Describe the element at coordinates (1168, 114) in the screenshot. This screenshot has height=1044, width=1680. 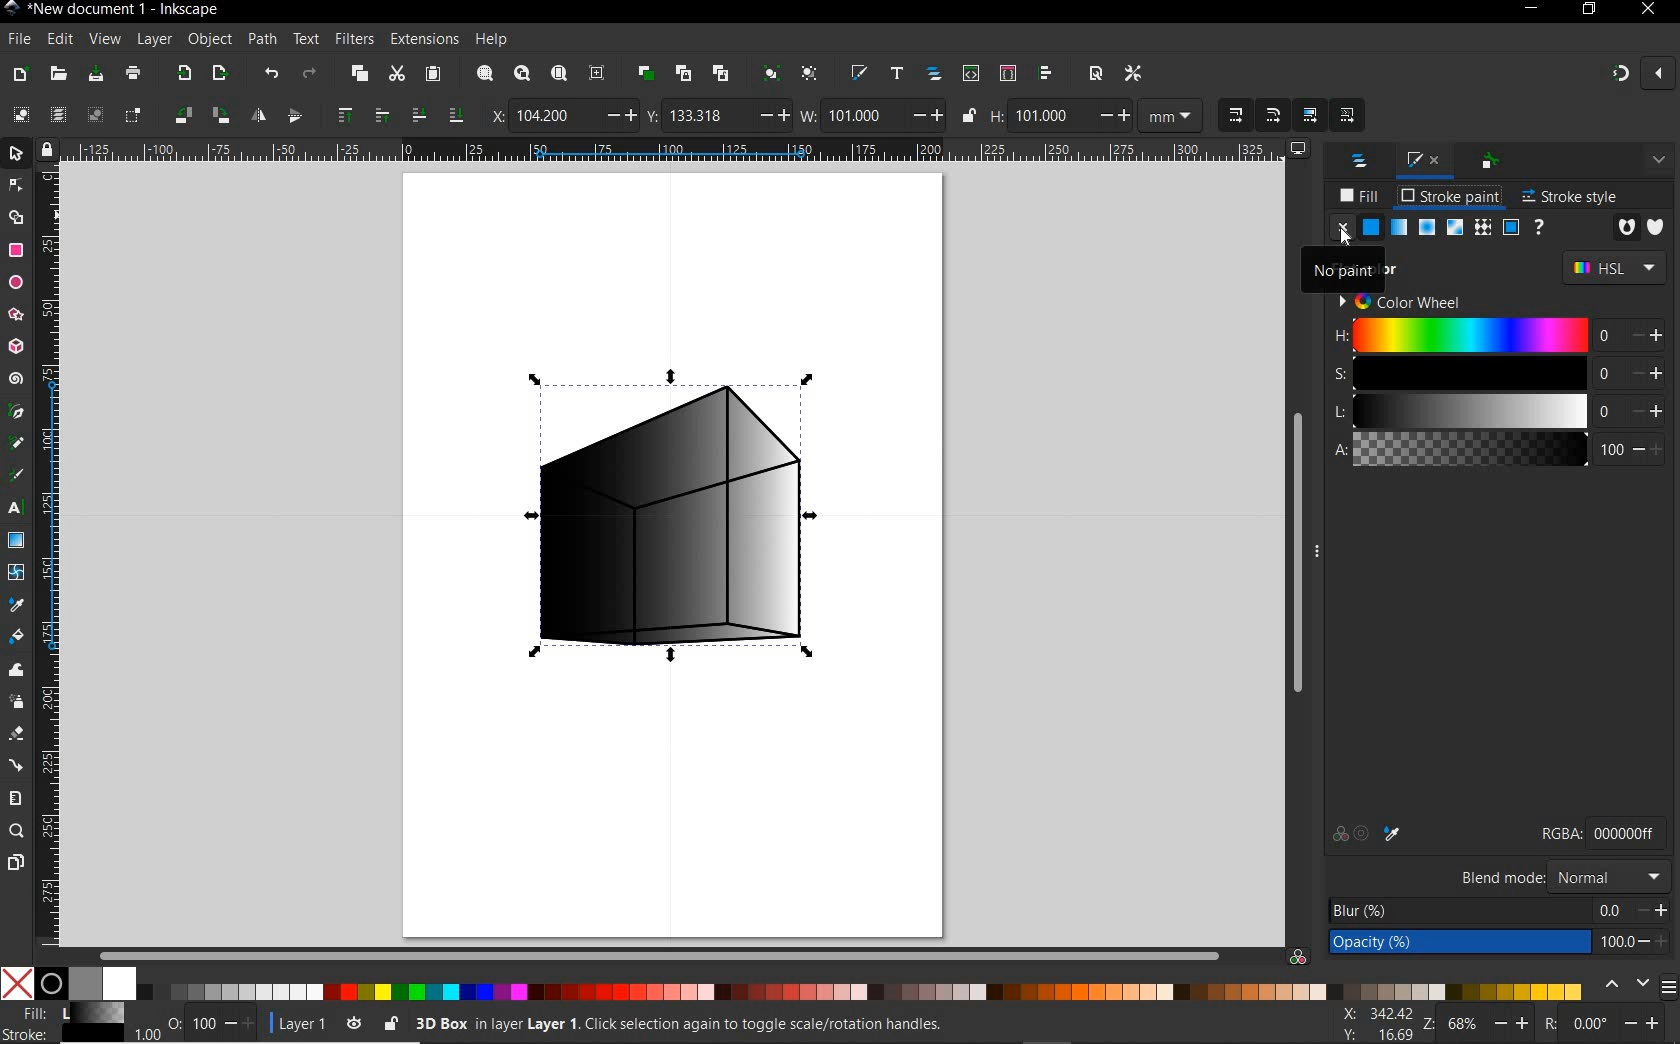
I see `MEASUREMENT` at that location.